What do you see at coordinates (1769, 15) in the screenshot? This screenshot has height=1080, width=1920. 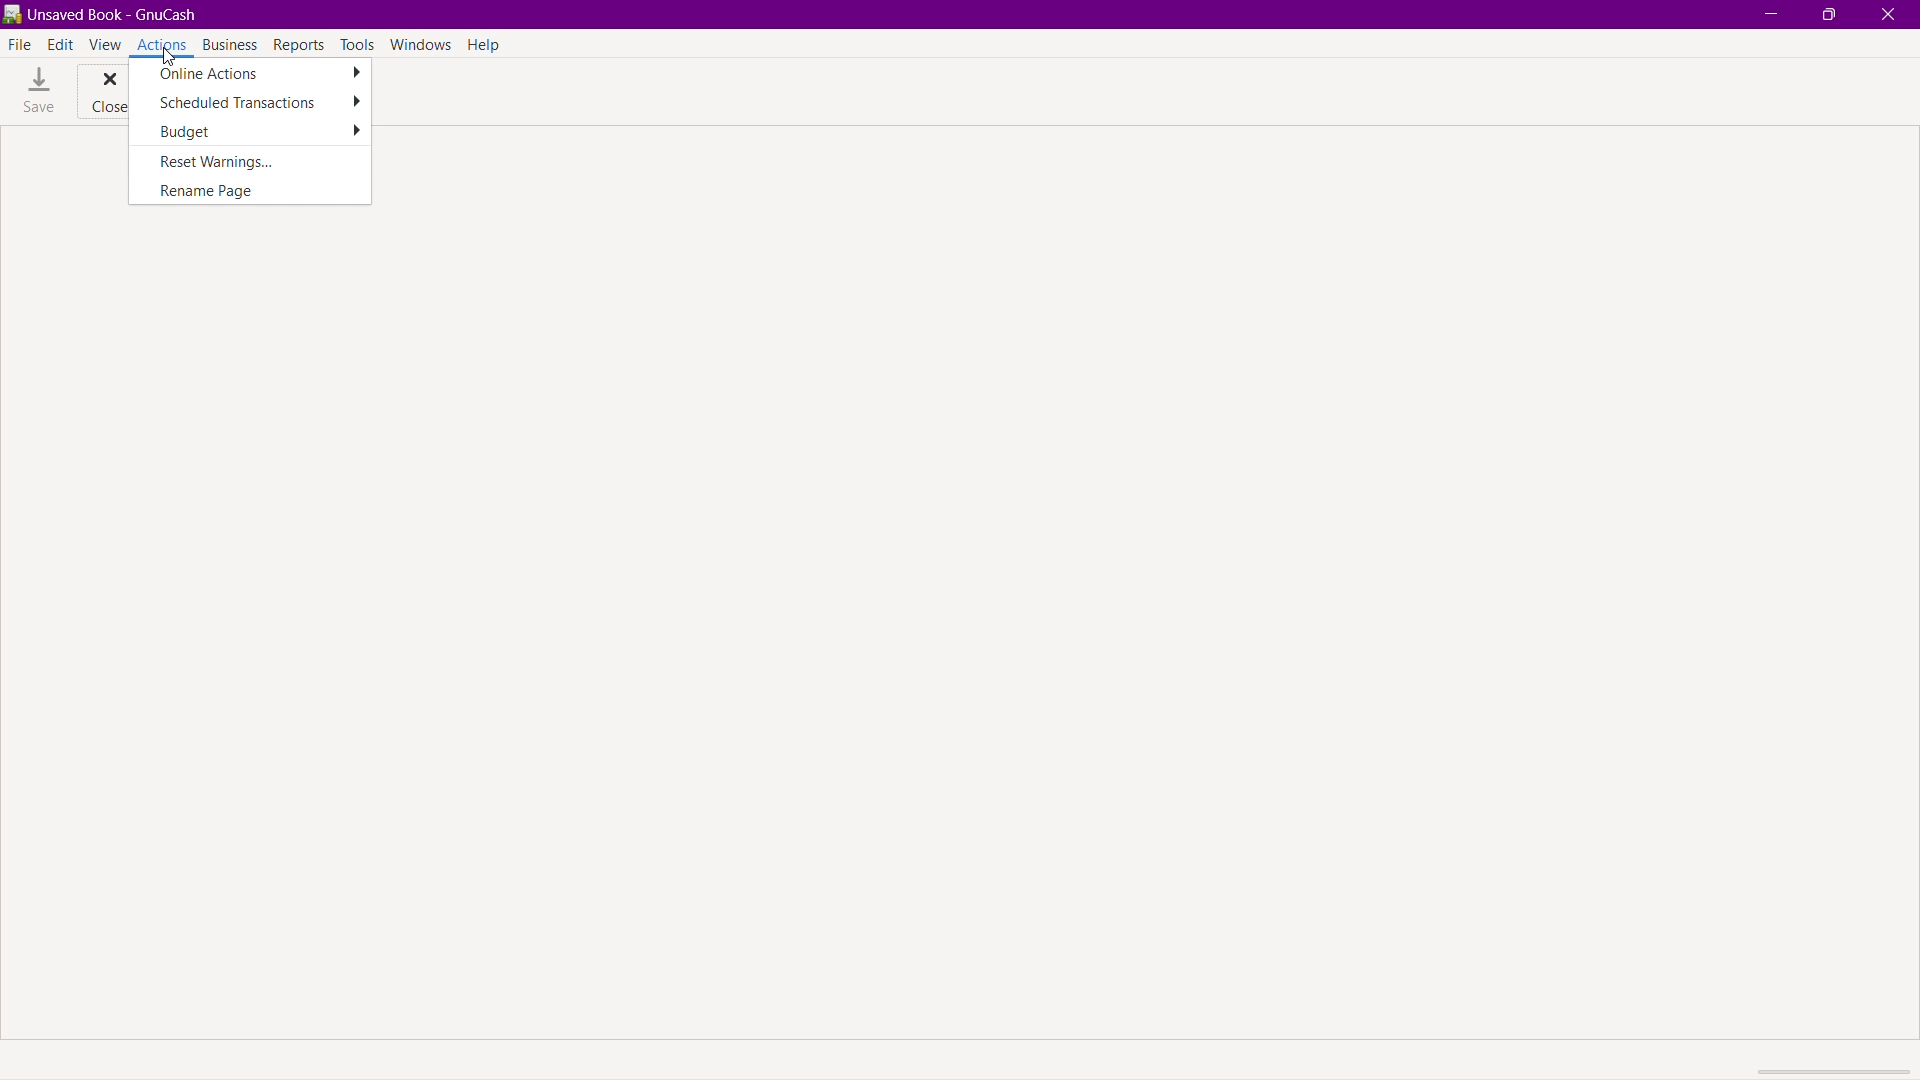 I see `Minimize` at bounding box center [1769, 15].